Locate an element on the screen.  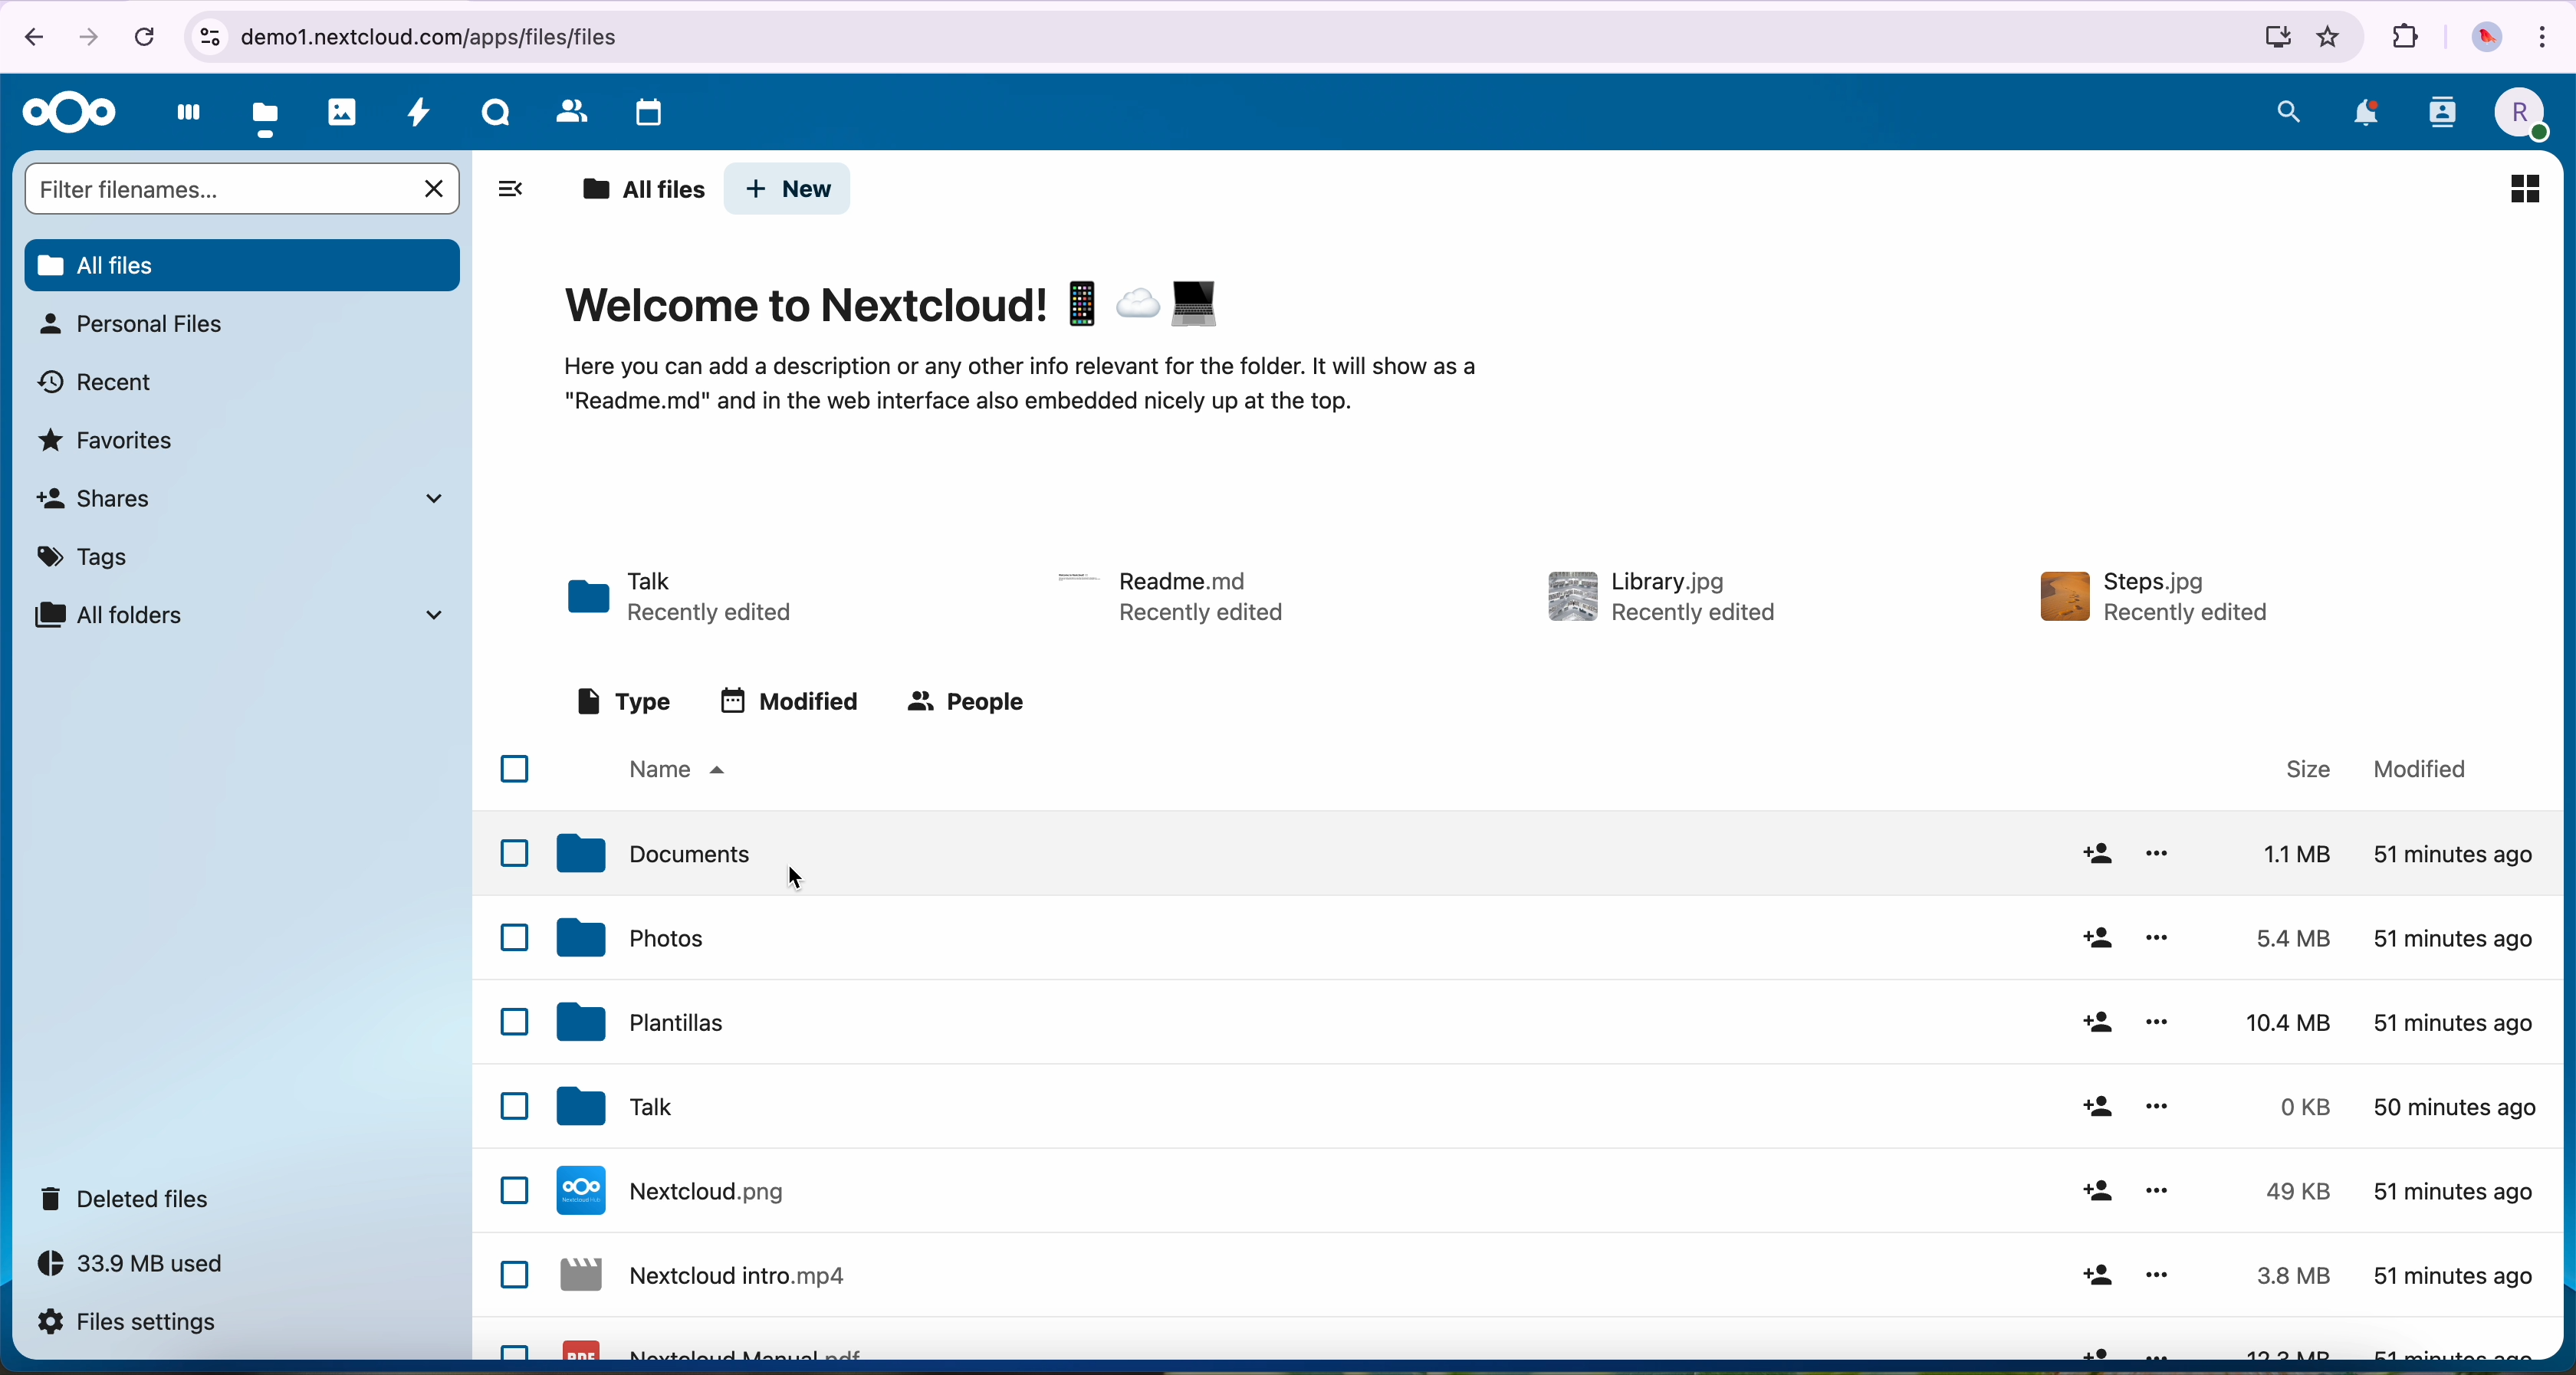
options is located at coordinates (2155, 1190).